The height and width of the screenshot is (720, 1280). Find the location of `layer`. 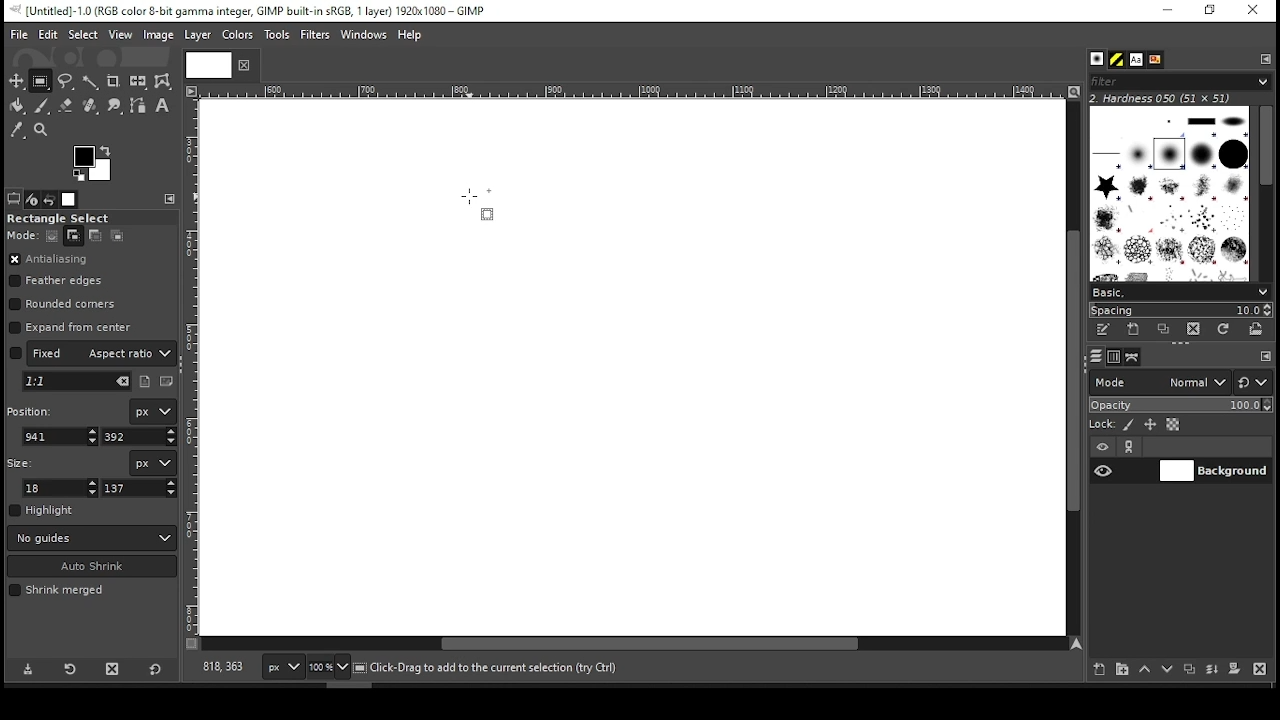

layer is located at coordinates (196, 35).